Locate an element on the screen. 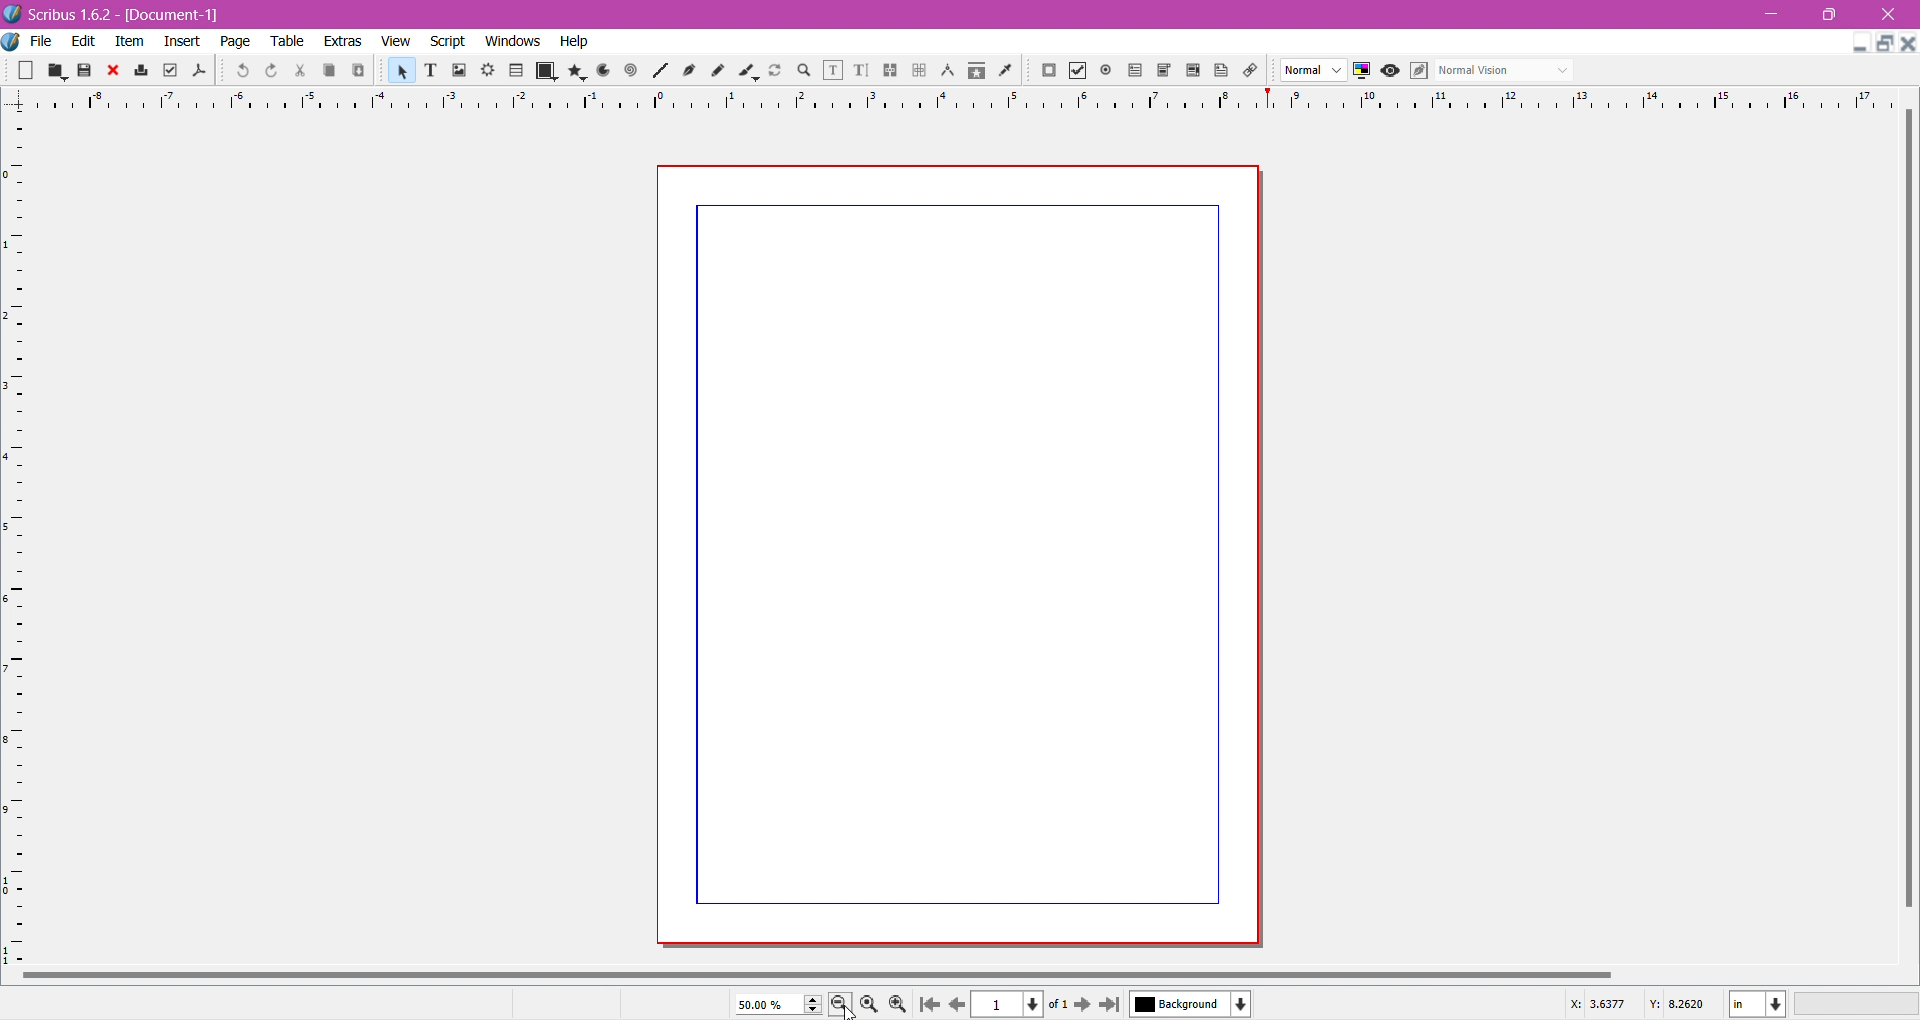  Edit Contents of Frame is located at coordinates (833, 70).